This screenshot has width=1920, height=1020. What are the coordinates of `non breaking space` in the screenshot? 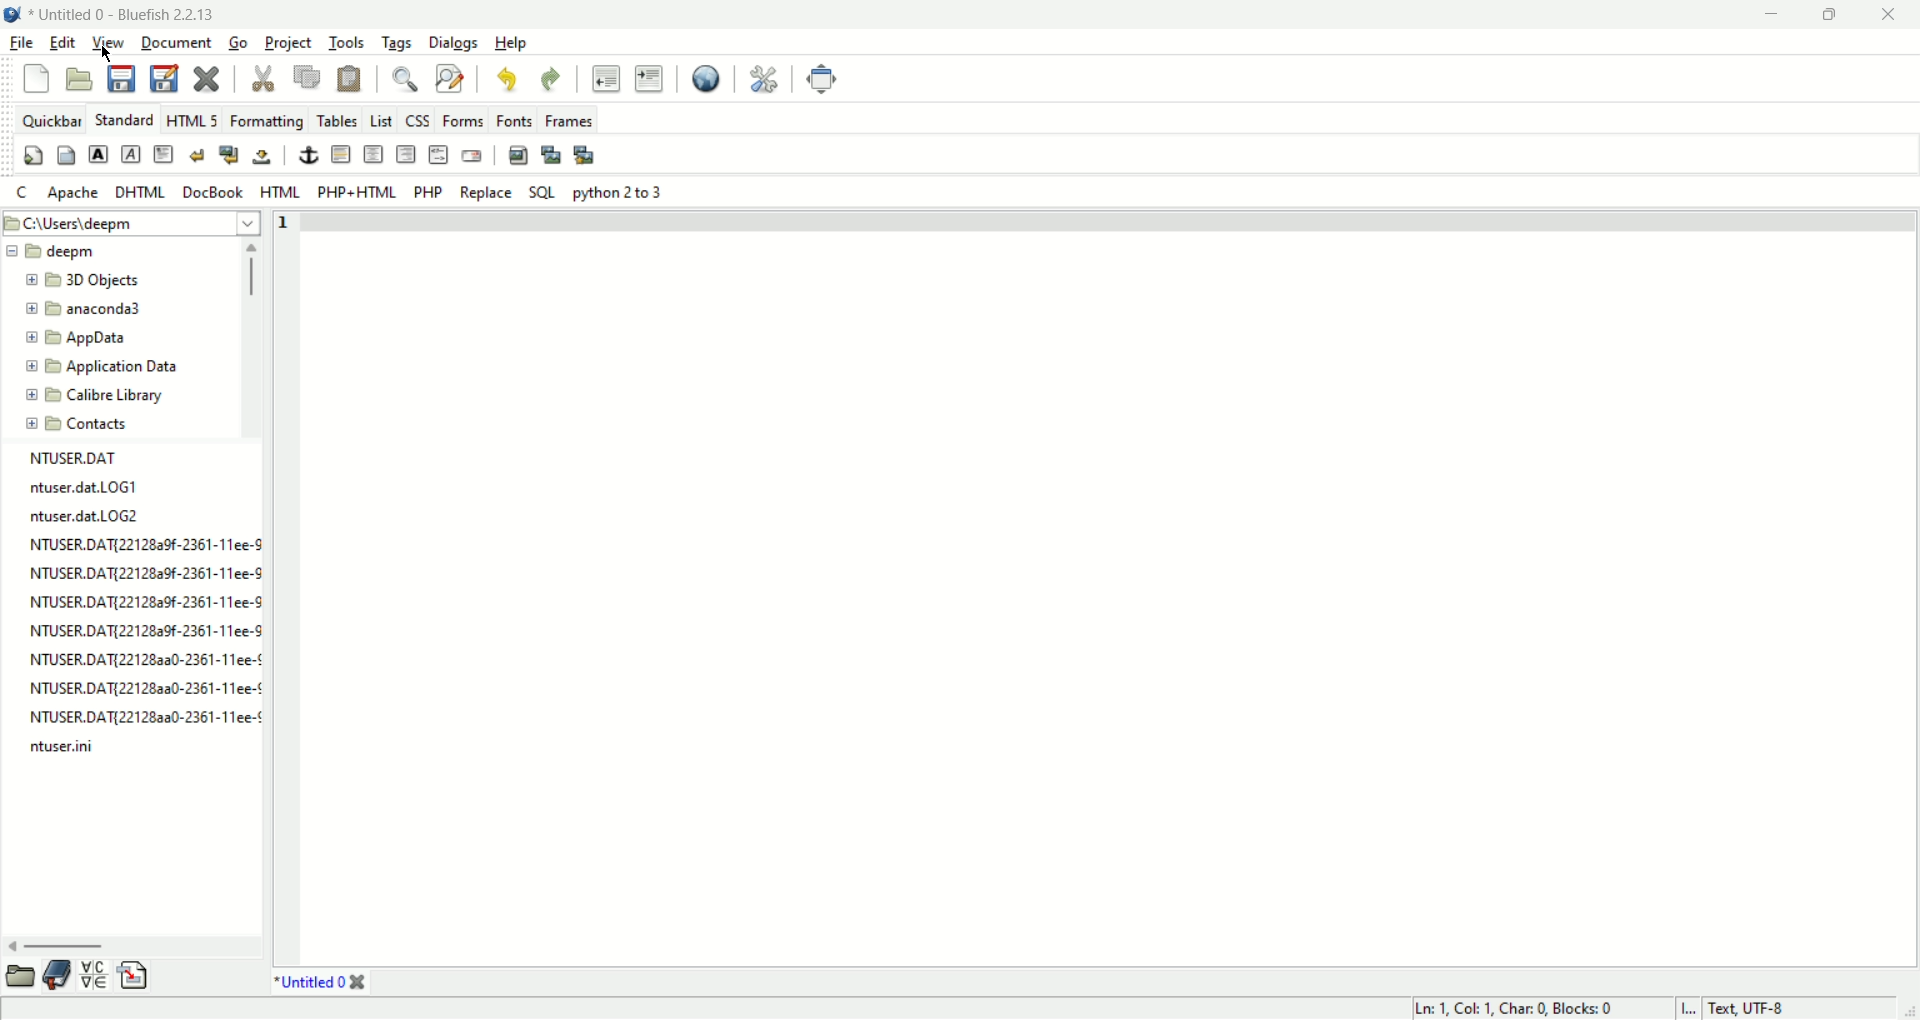 It's located at (260, 156).